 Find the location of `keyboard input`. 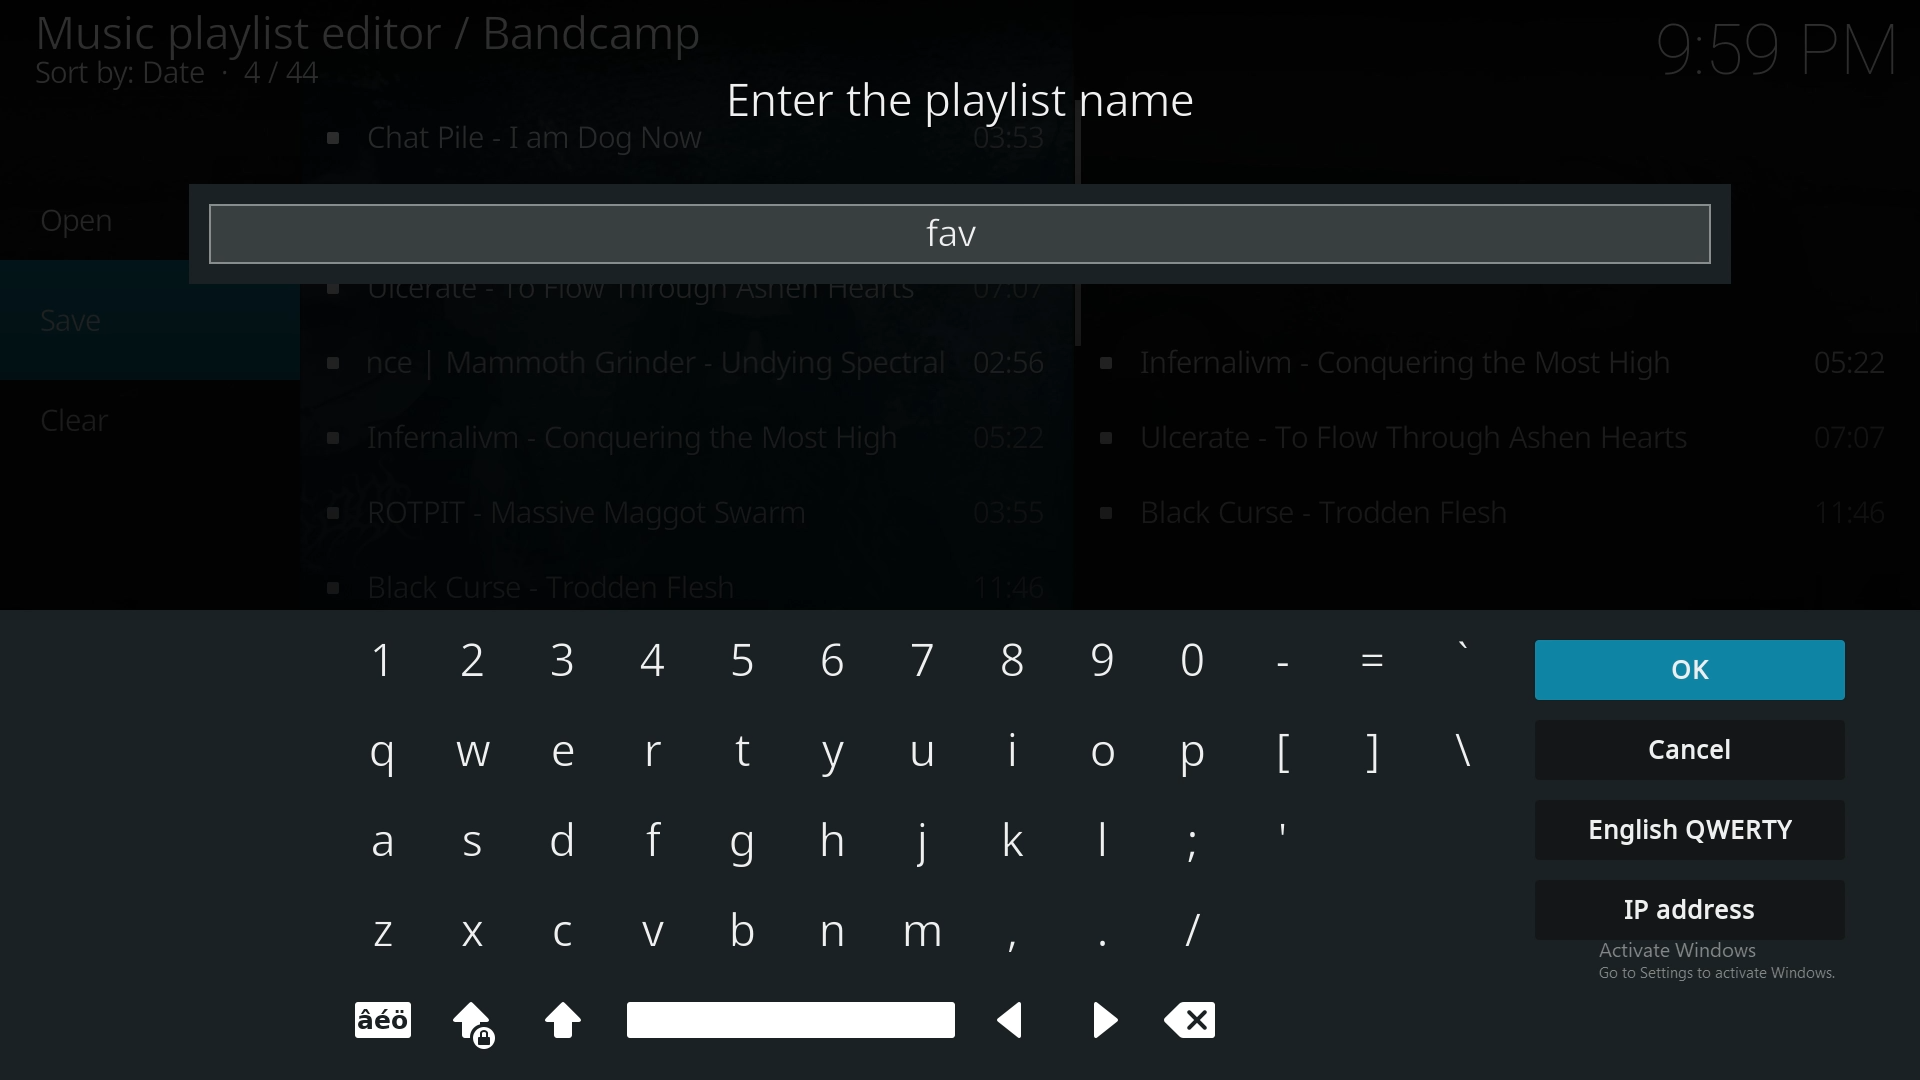

keyboard input is located at coordinates (1193, 843).